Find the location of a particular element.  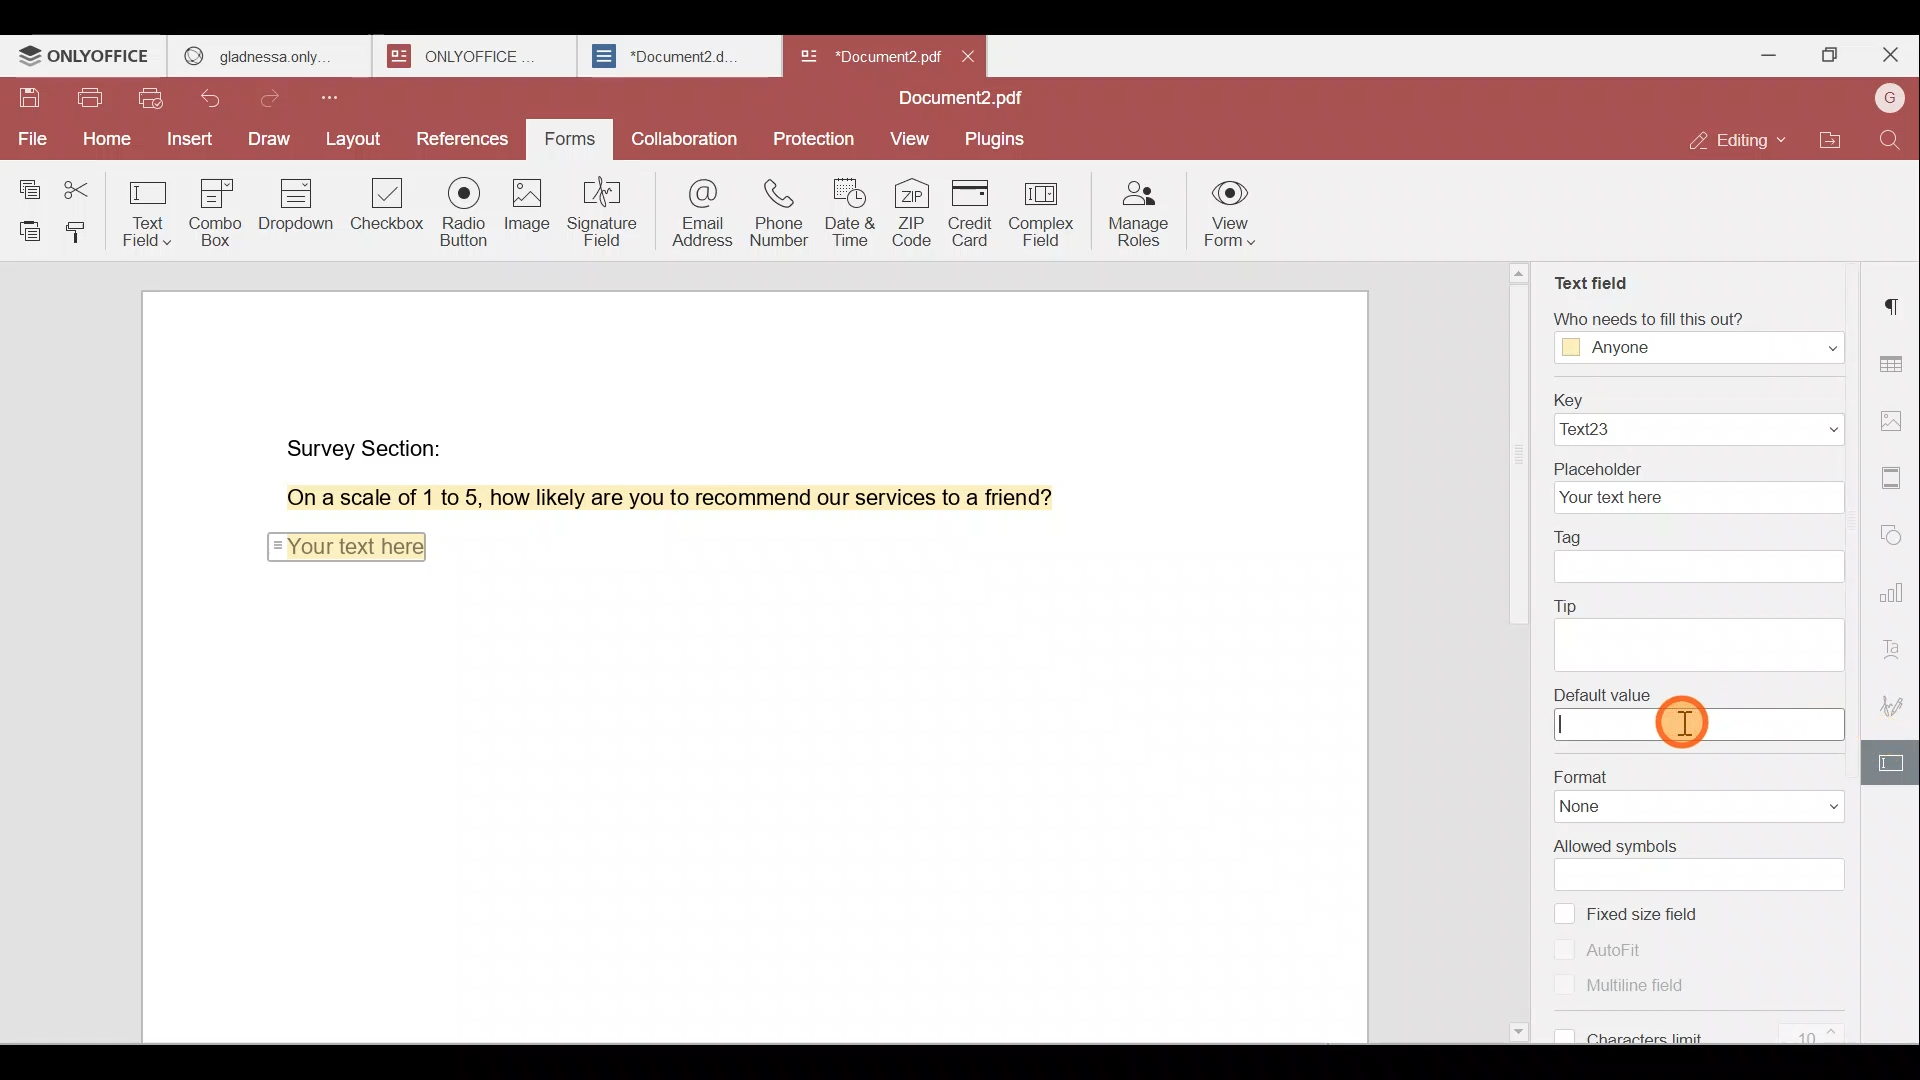

Text field is located at coordinates (150, 208).